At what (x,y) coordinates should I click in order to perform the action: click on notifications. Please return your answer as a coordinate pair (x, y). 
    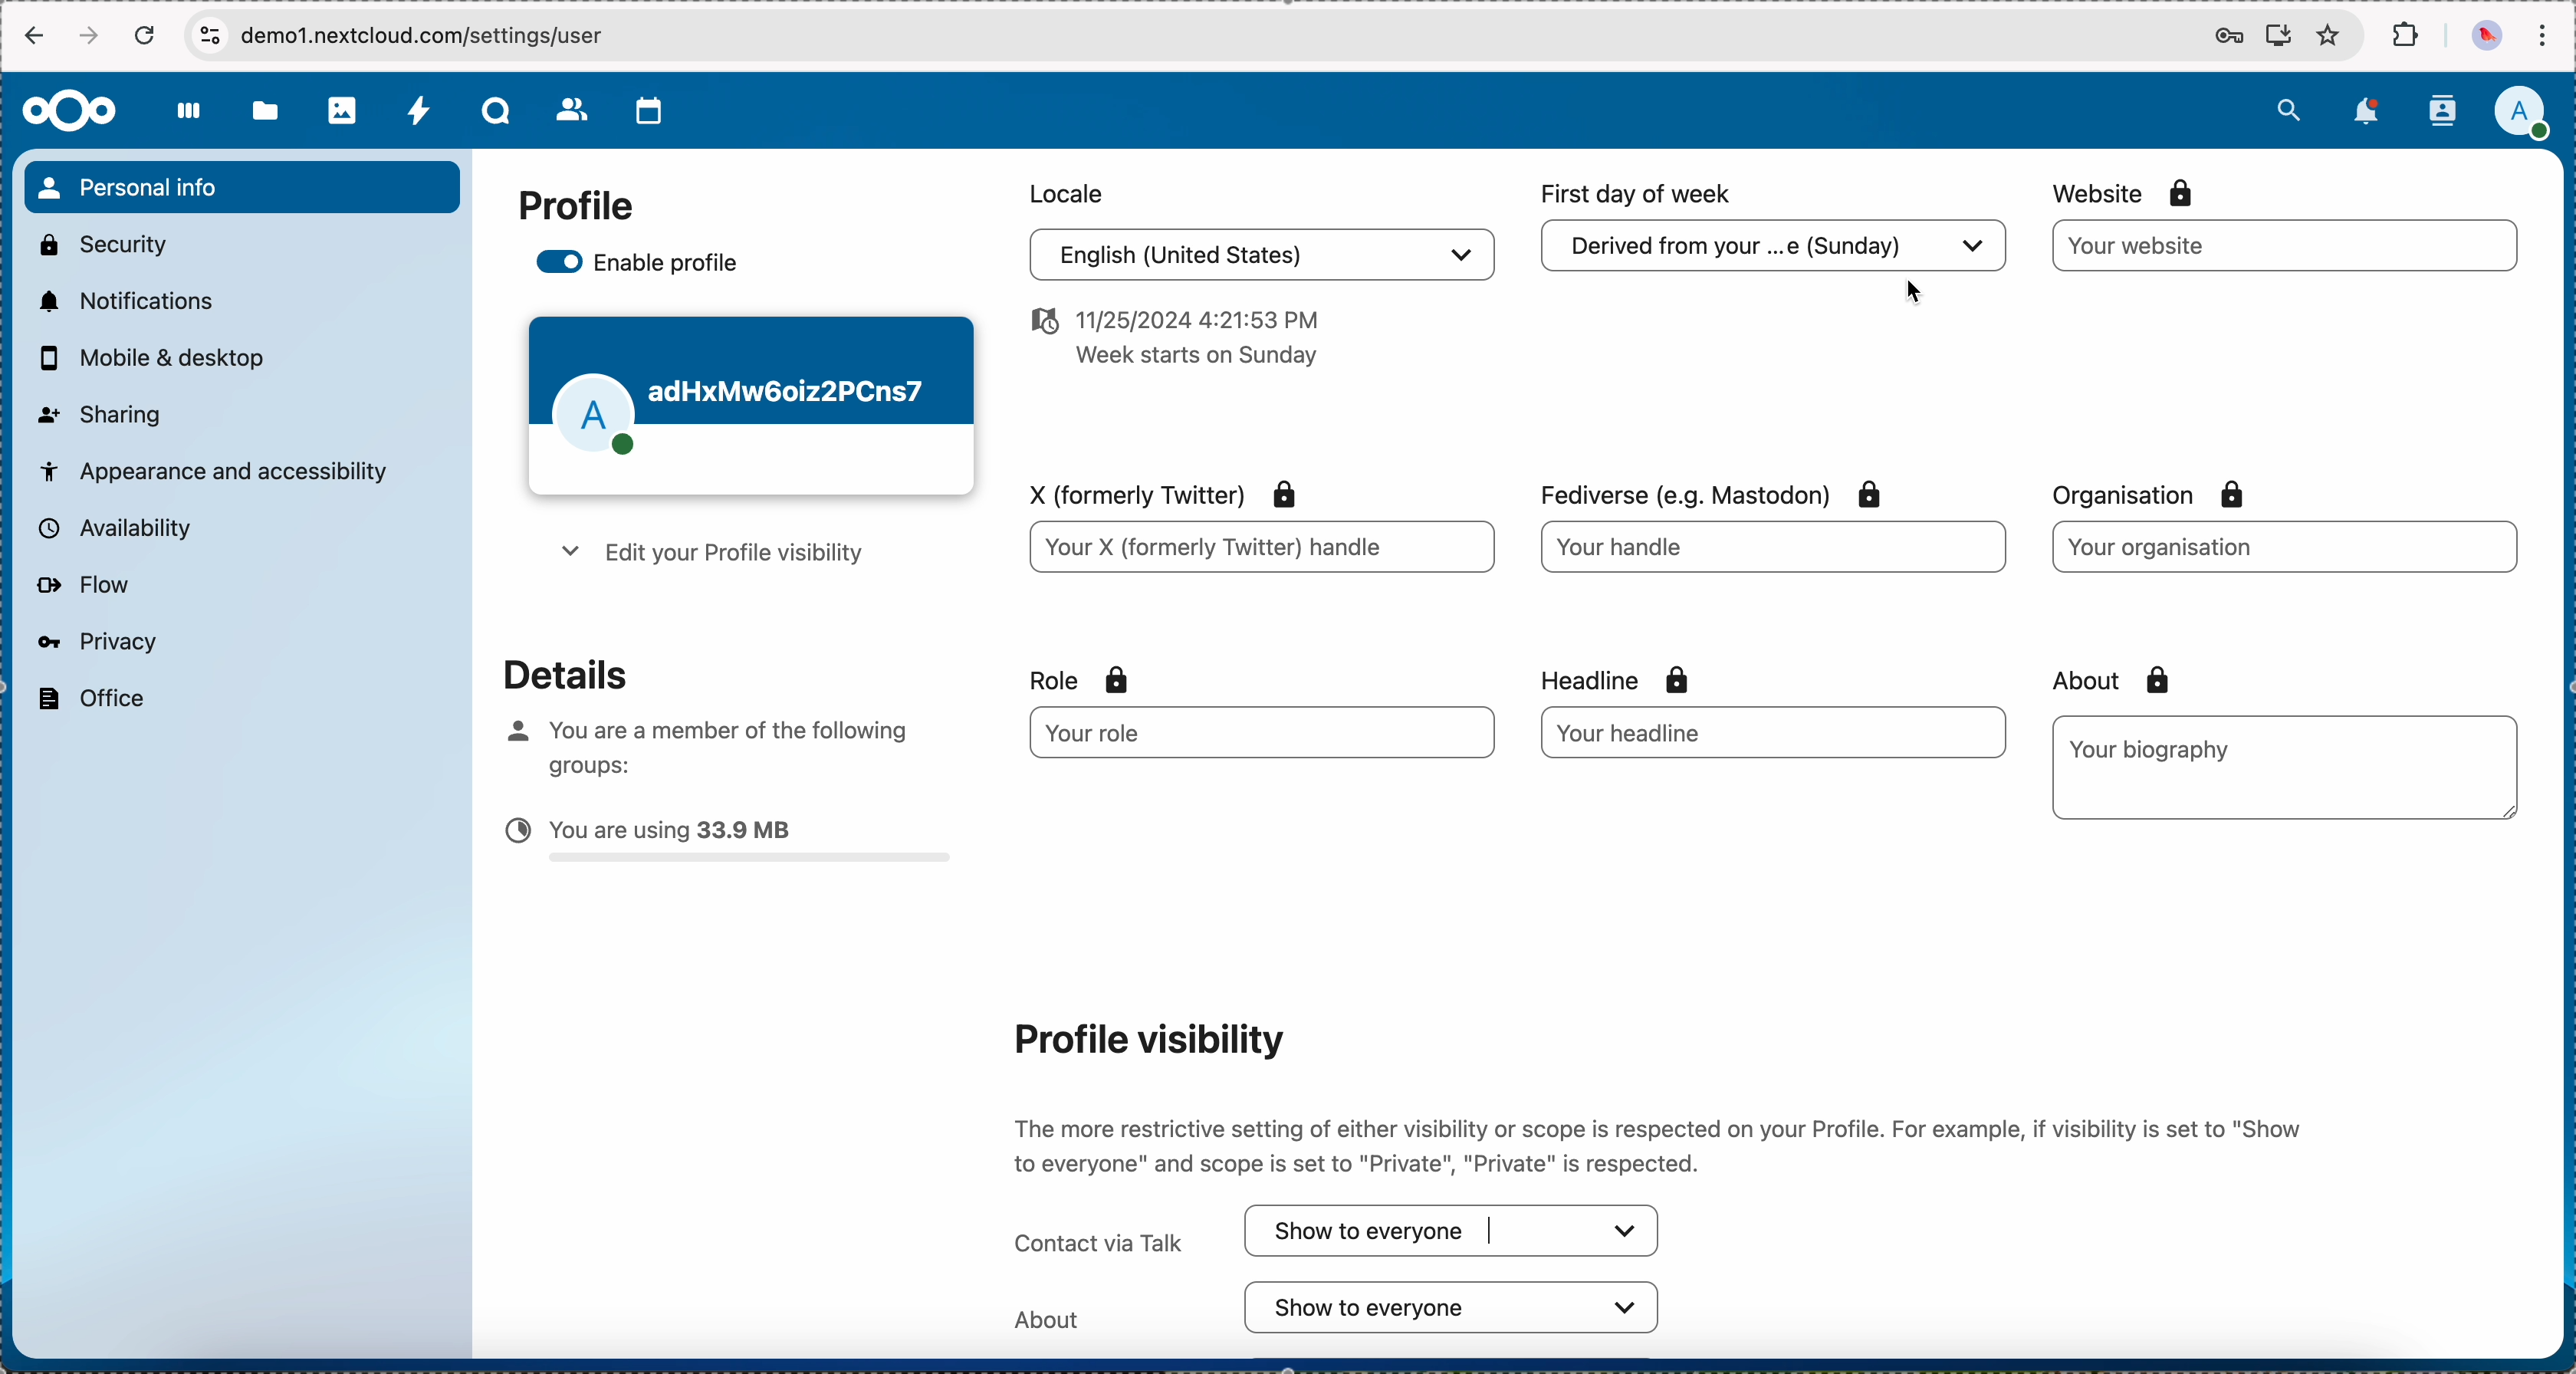
    Looking at the image, I should click on (122, 300).